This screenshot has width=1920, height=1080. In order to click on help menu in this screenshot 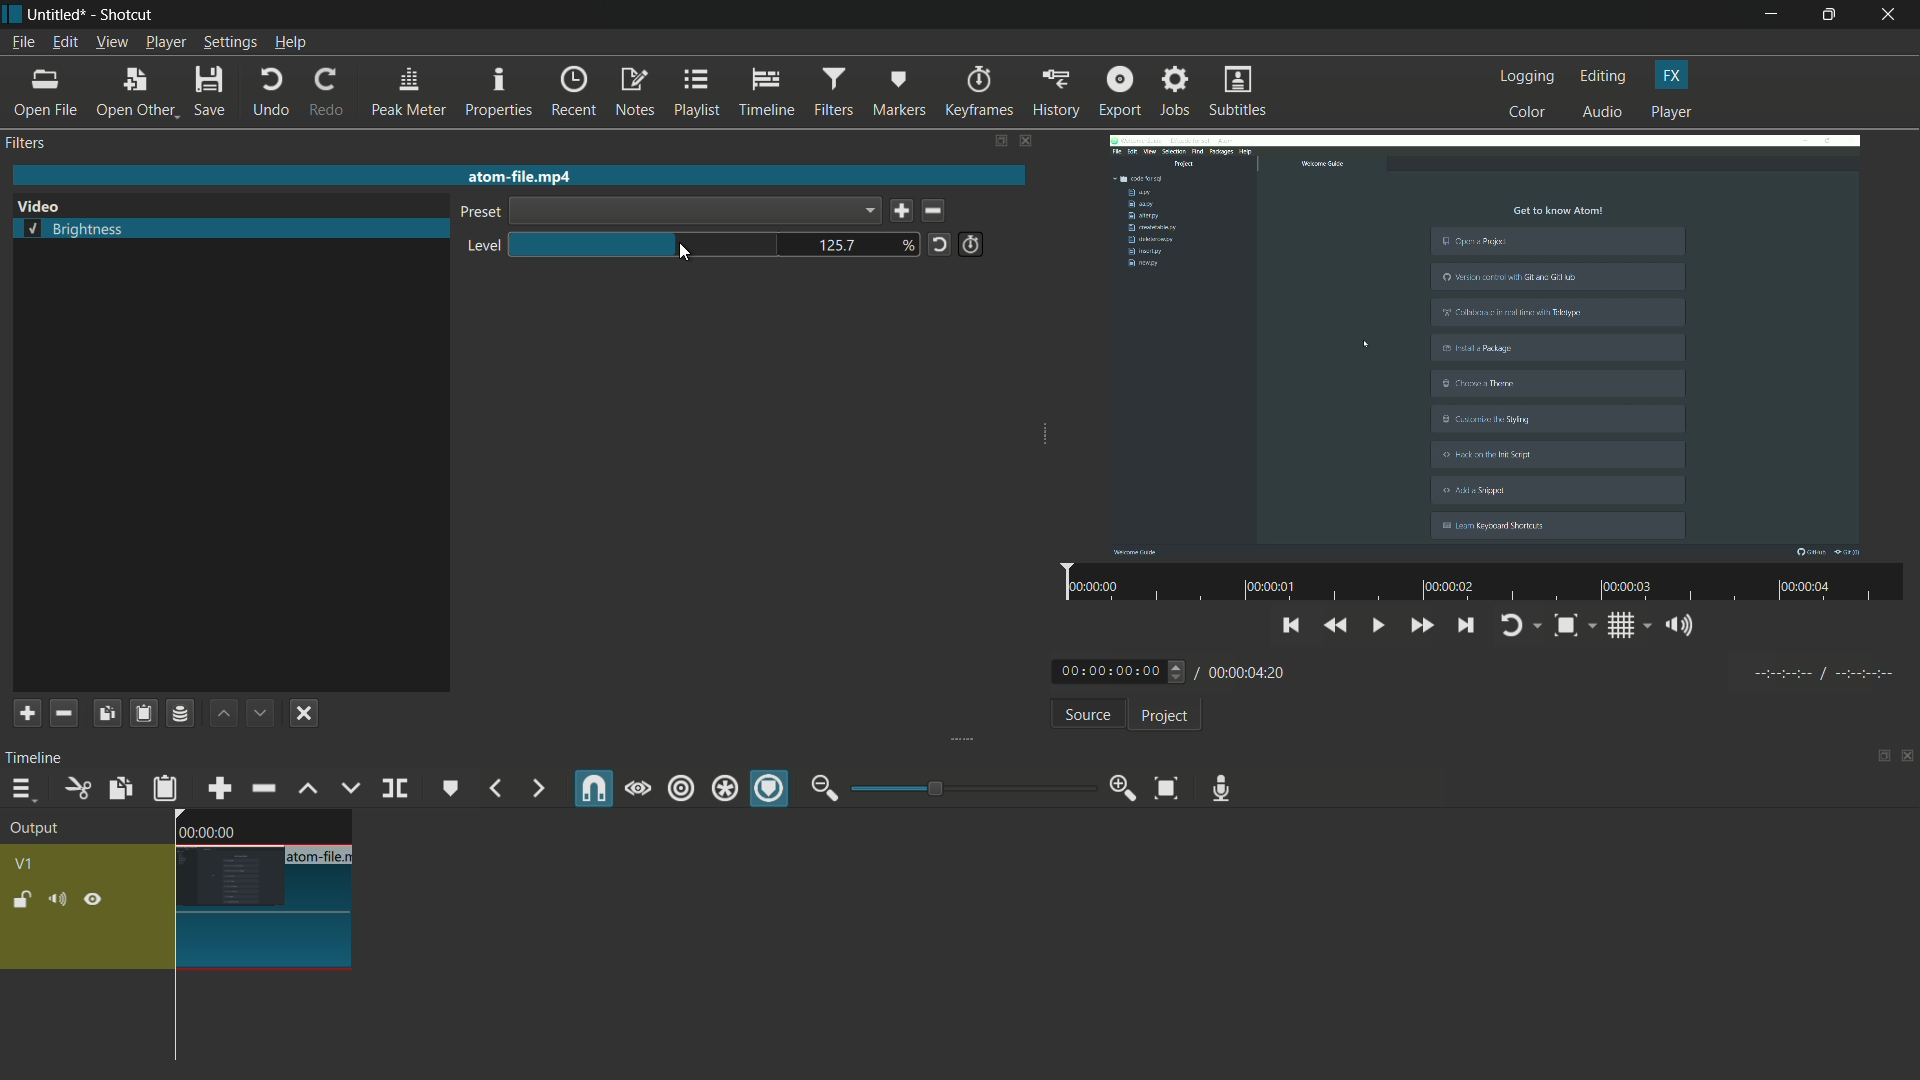, I will do `click(291, 44)`.